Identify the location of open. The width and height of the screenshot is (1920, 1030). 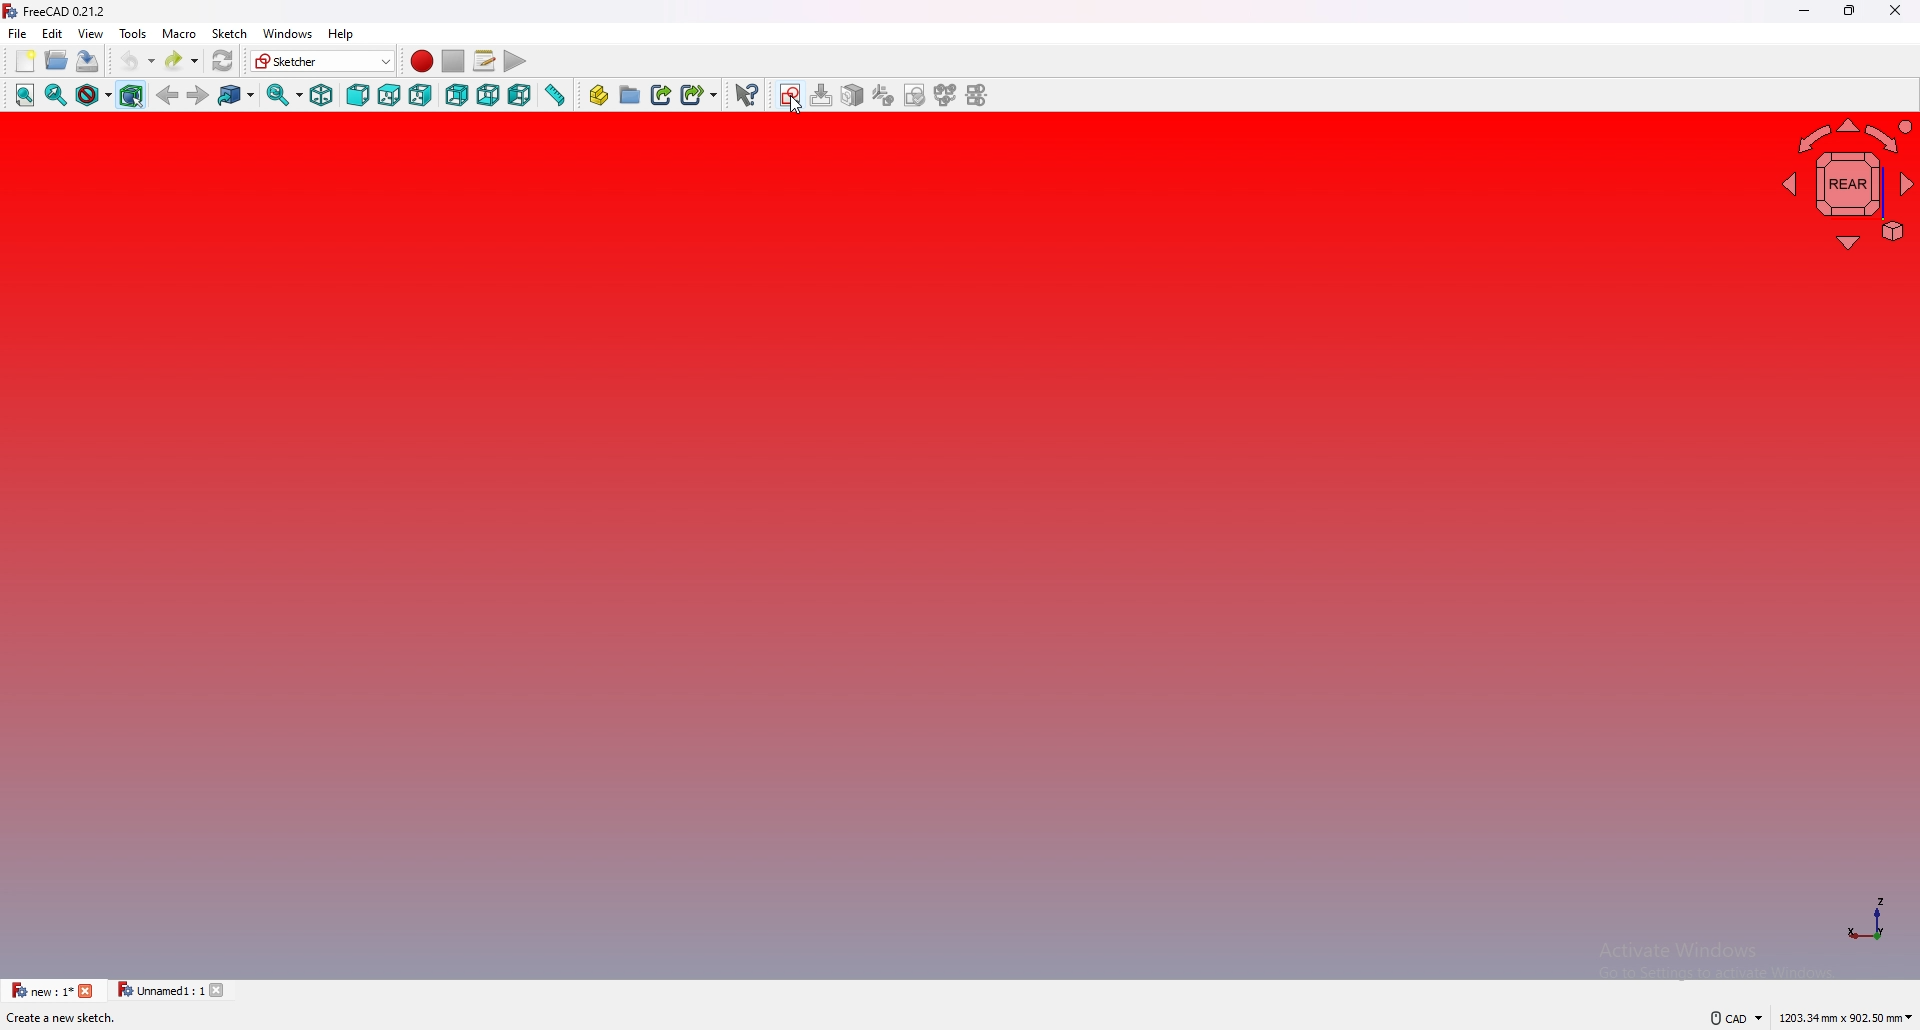
(57, 60).